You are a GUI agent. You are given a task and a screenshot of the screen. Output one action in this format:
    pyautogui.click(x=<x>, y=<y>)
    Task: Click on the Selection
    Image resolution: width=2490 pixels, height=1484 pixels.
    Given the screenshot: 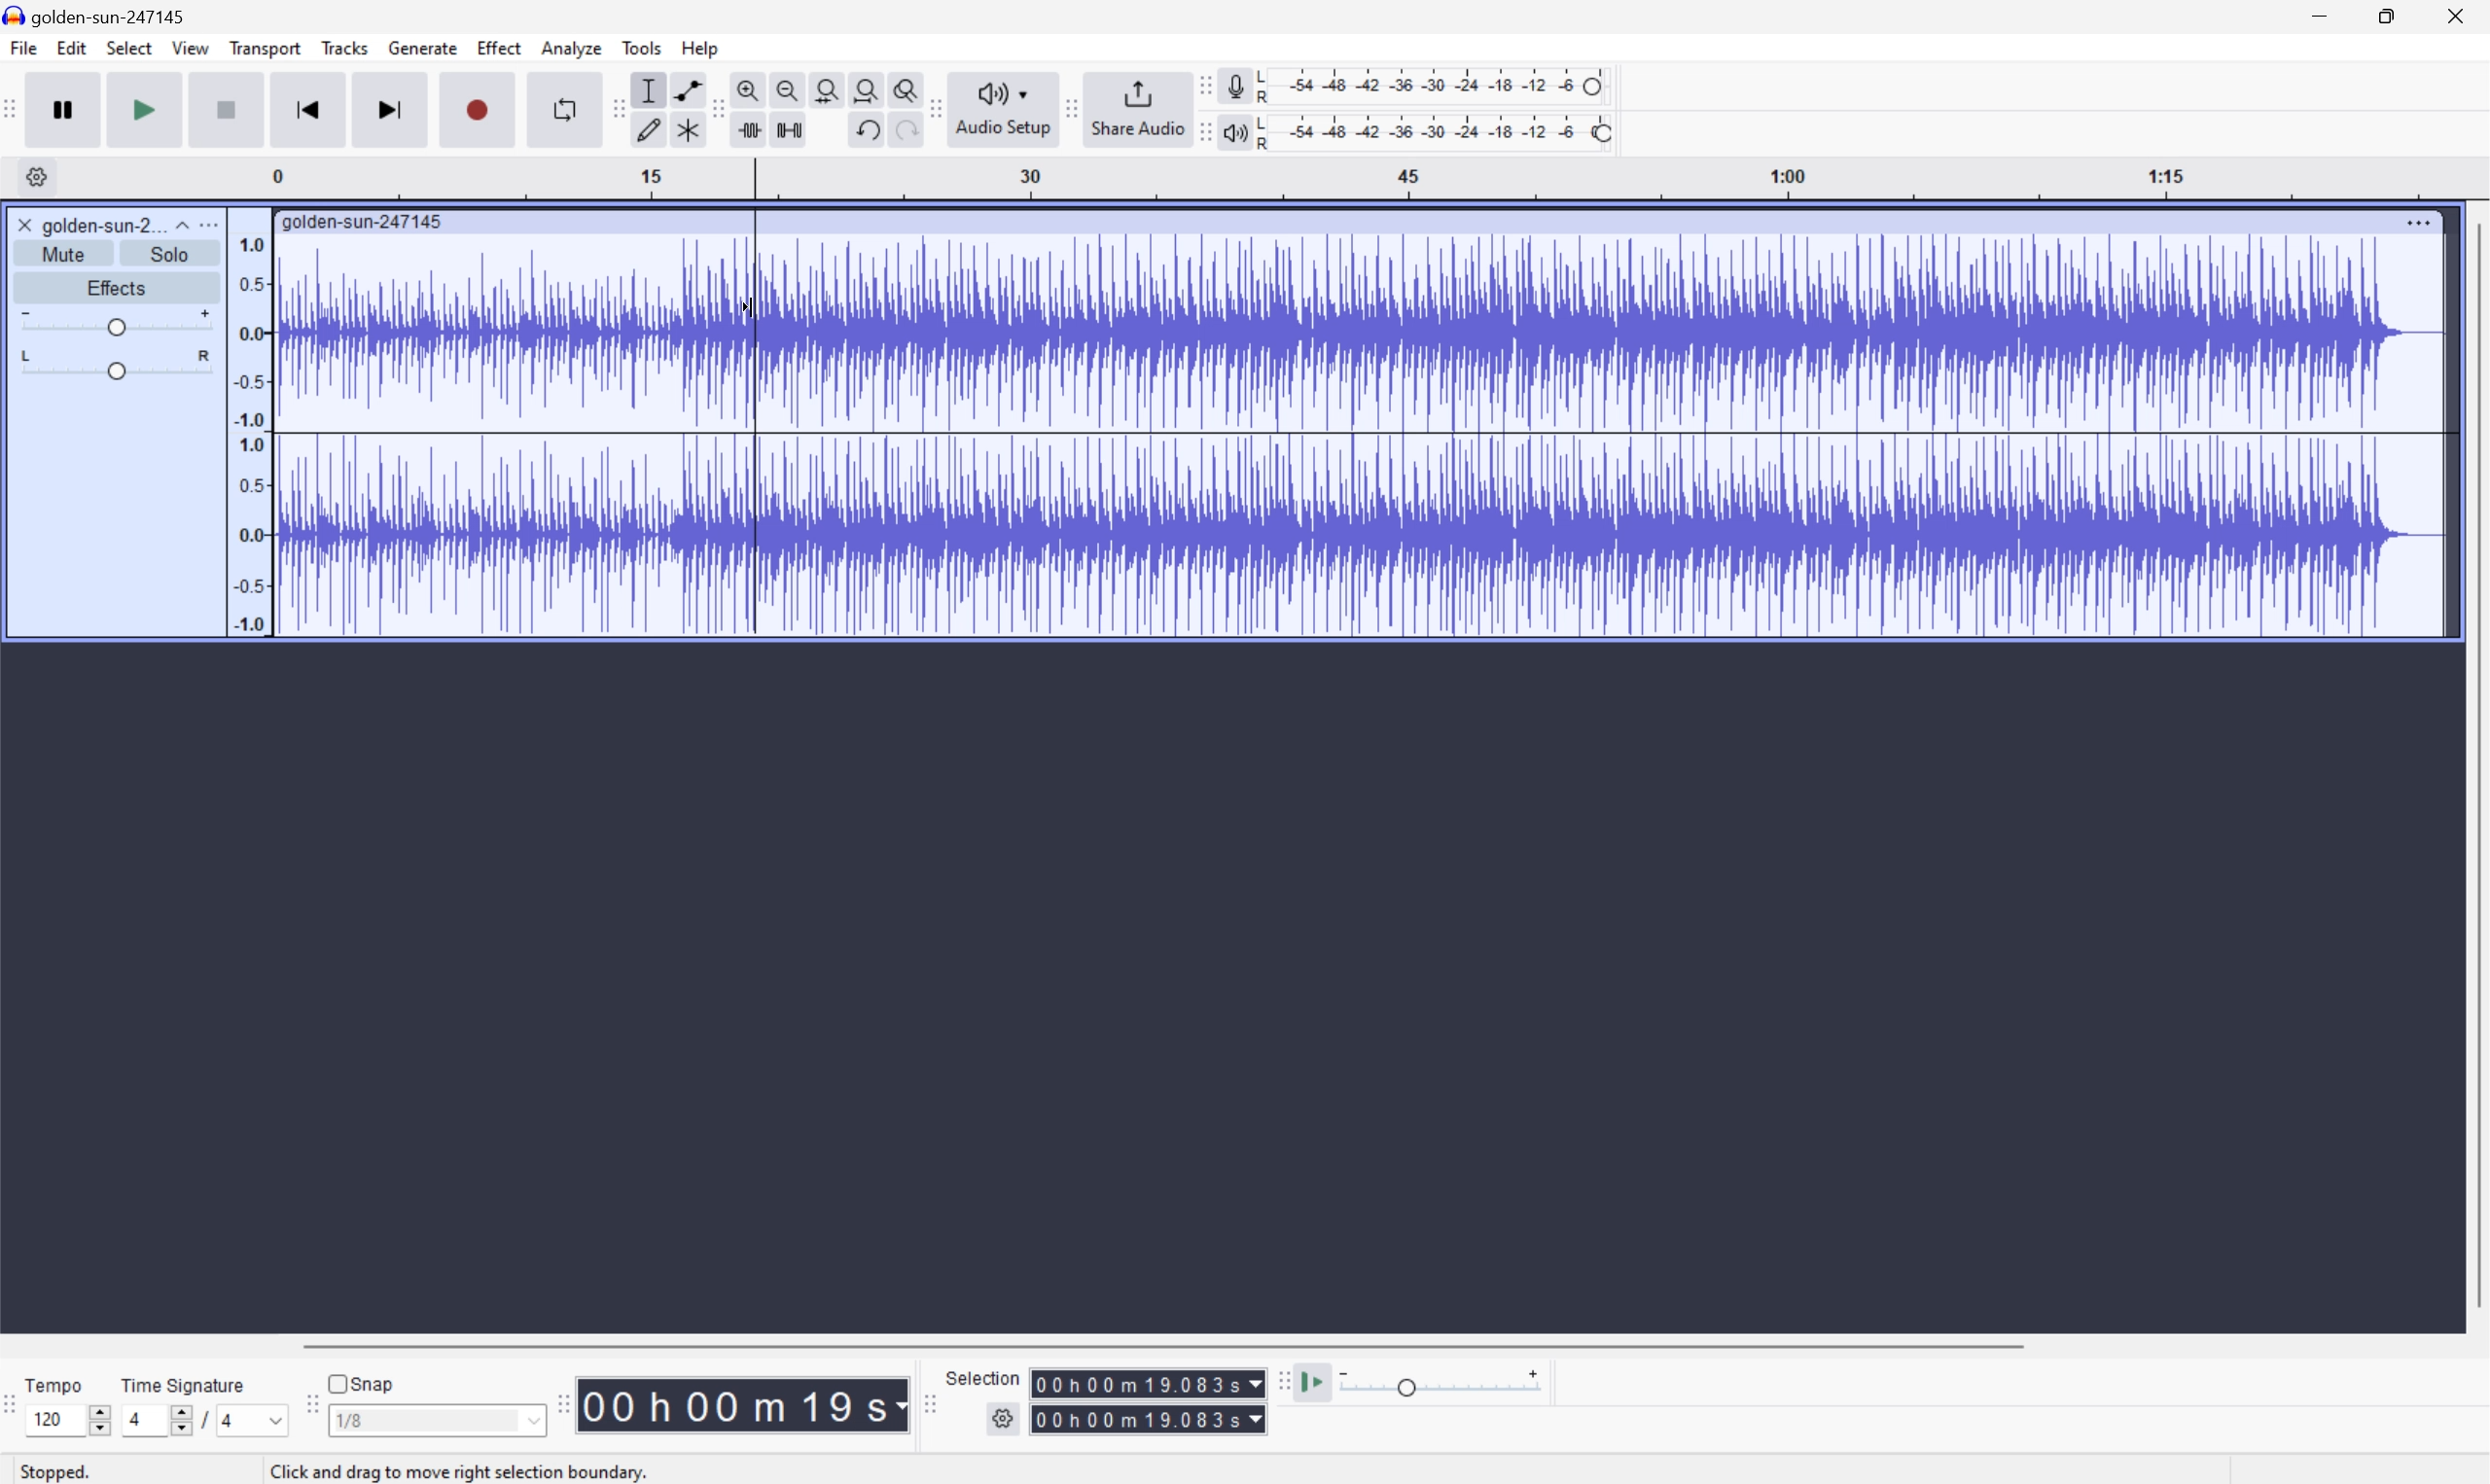 What is the action you would take?
    pyautogui.click(x=1149, y=1401)
    